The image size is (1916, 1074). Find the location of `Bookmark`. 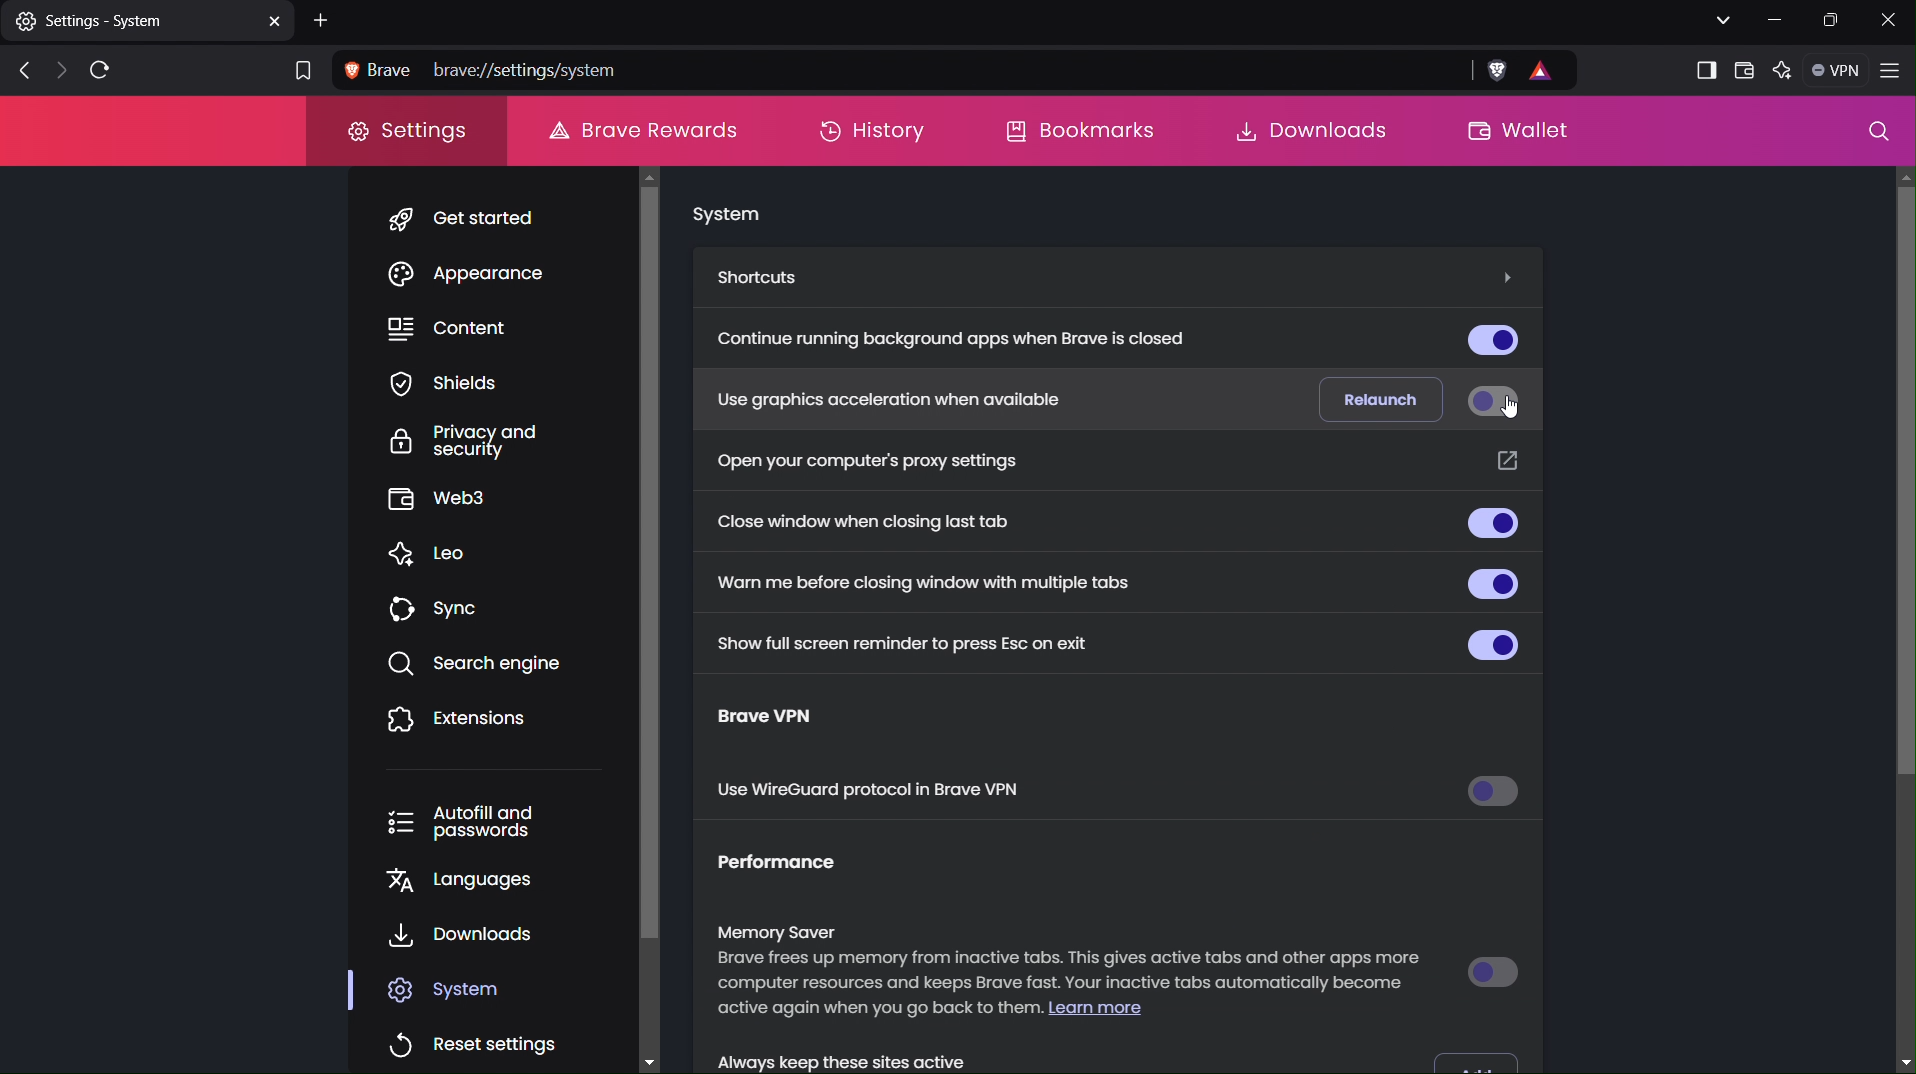

Bookmark is located at coordinates (299, 73).